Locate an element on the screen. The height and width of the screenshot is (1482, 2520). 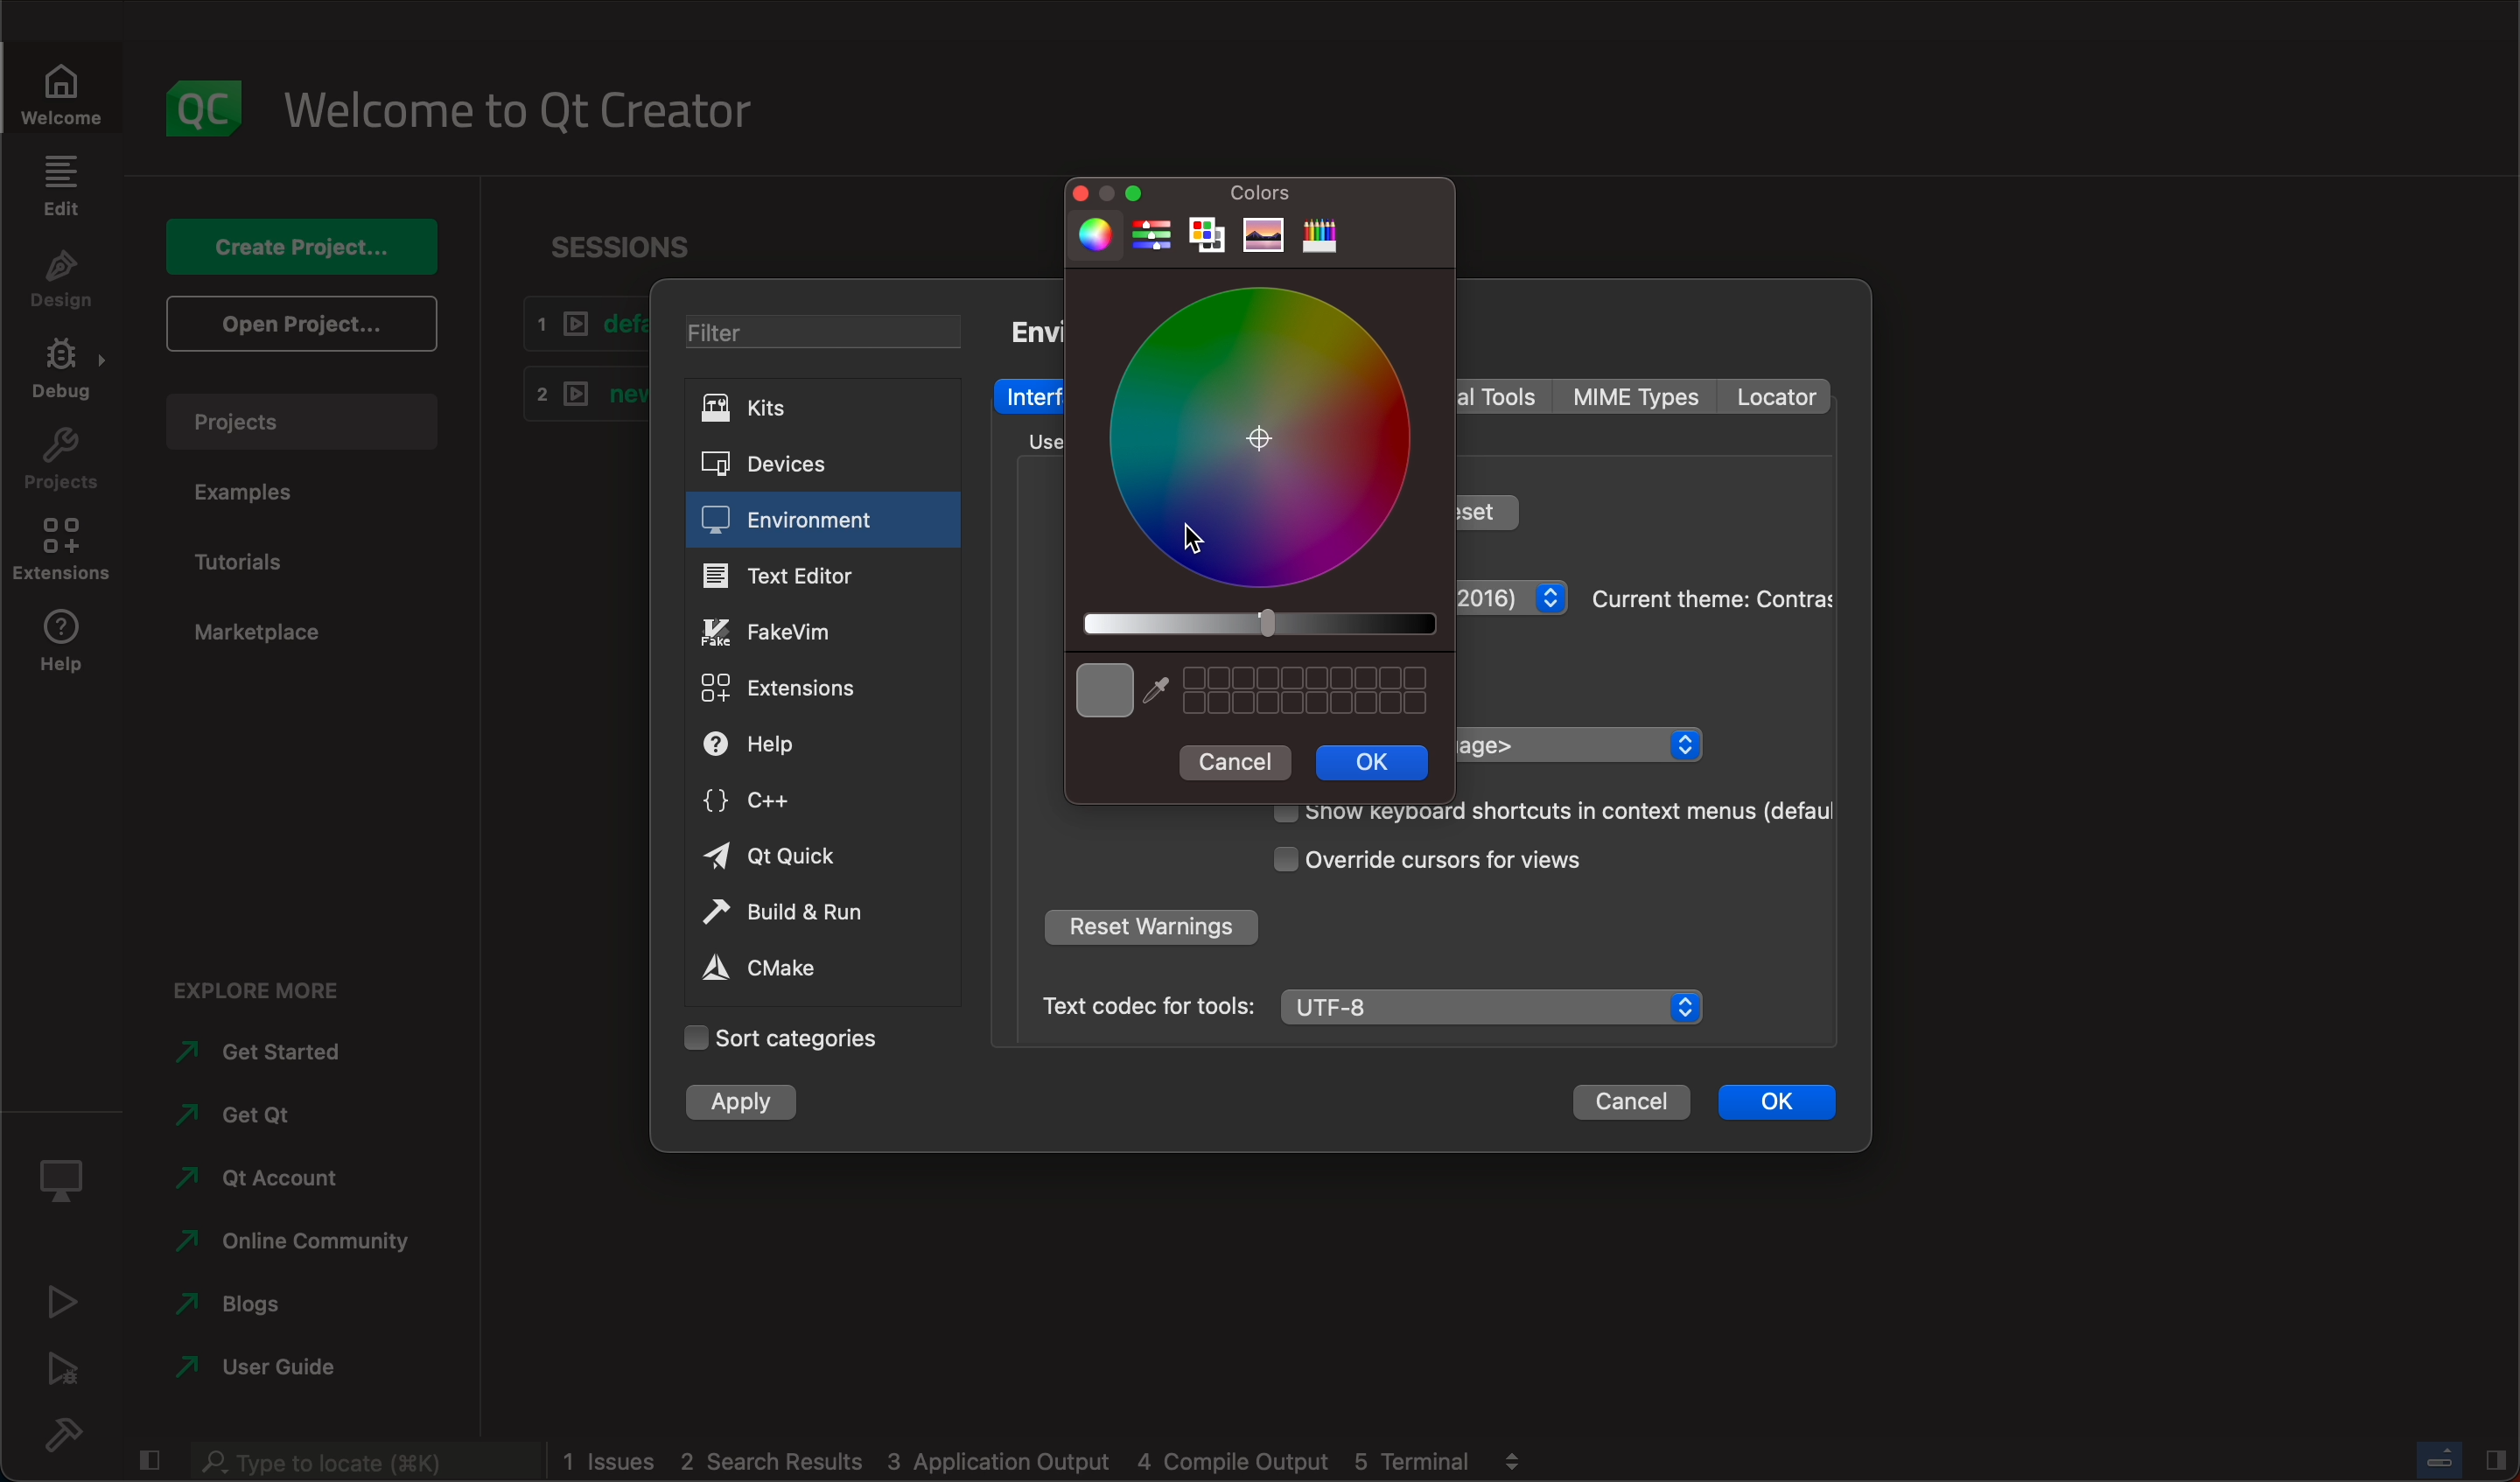
logo is located at coordinates (205, 97).